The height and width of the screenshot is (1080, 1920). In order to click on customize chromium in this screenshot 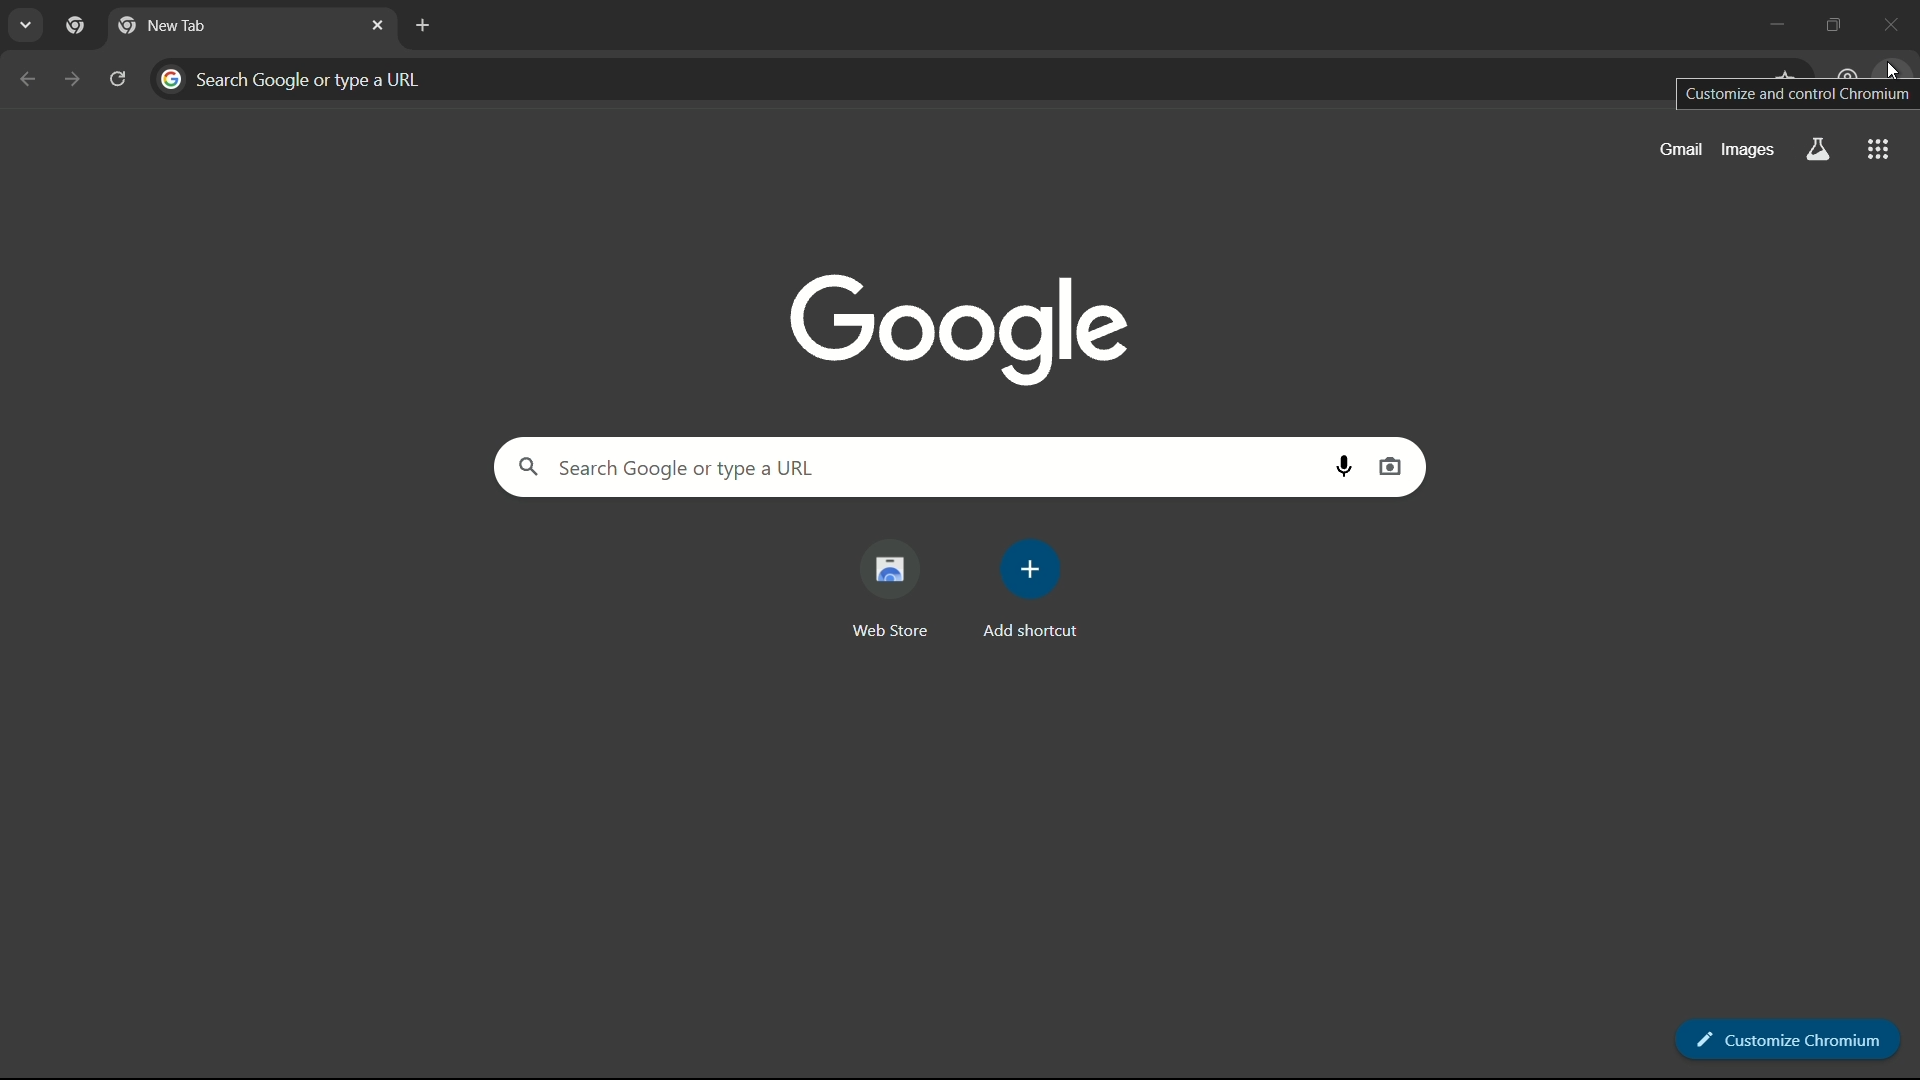, I will do `click(1783, 1033)`.